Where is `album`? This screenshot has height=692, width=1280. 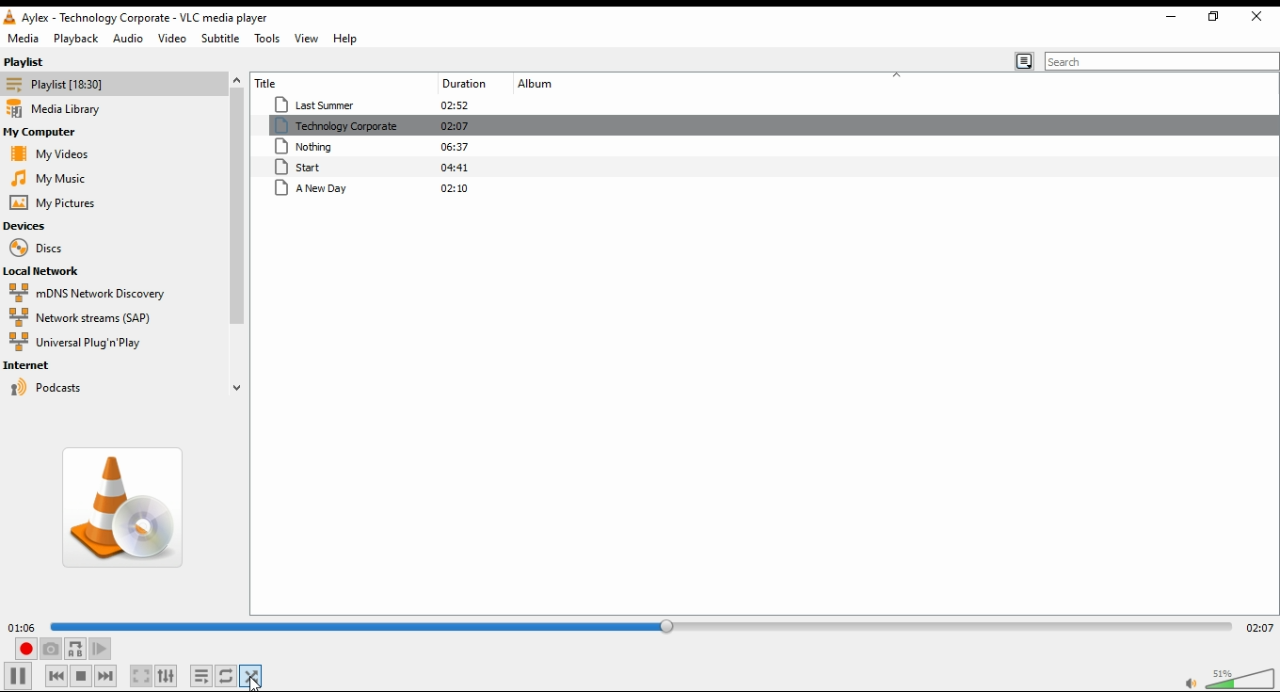
album is located at coordinates (543, 83).